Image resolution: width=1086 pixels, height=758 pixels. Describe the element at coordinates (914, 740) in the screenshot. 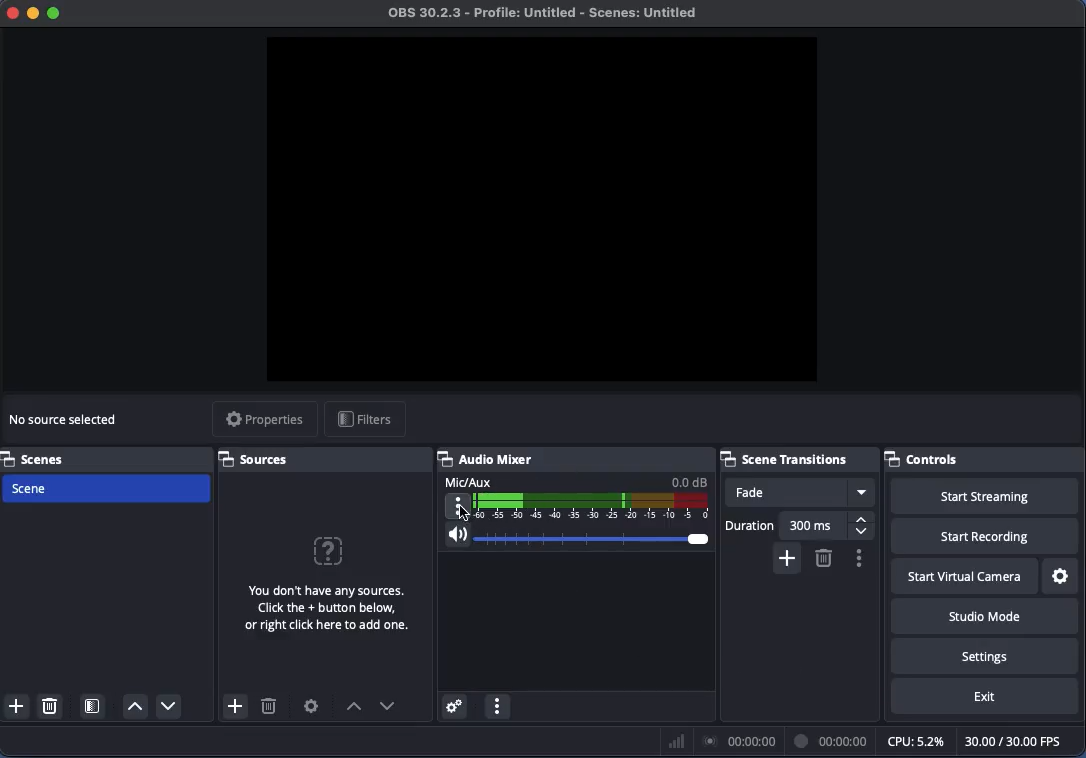

I see `CPU` at that location.